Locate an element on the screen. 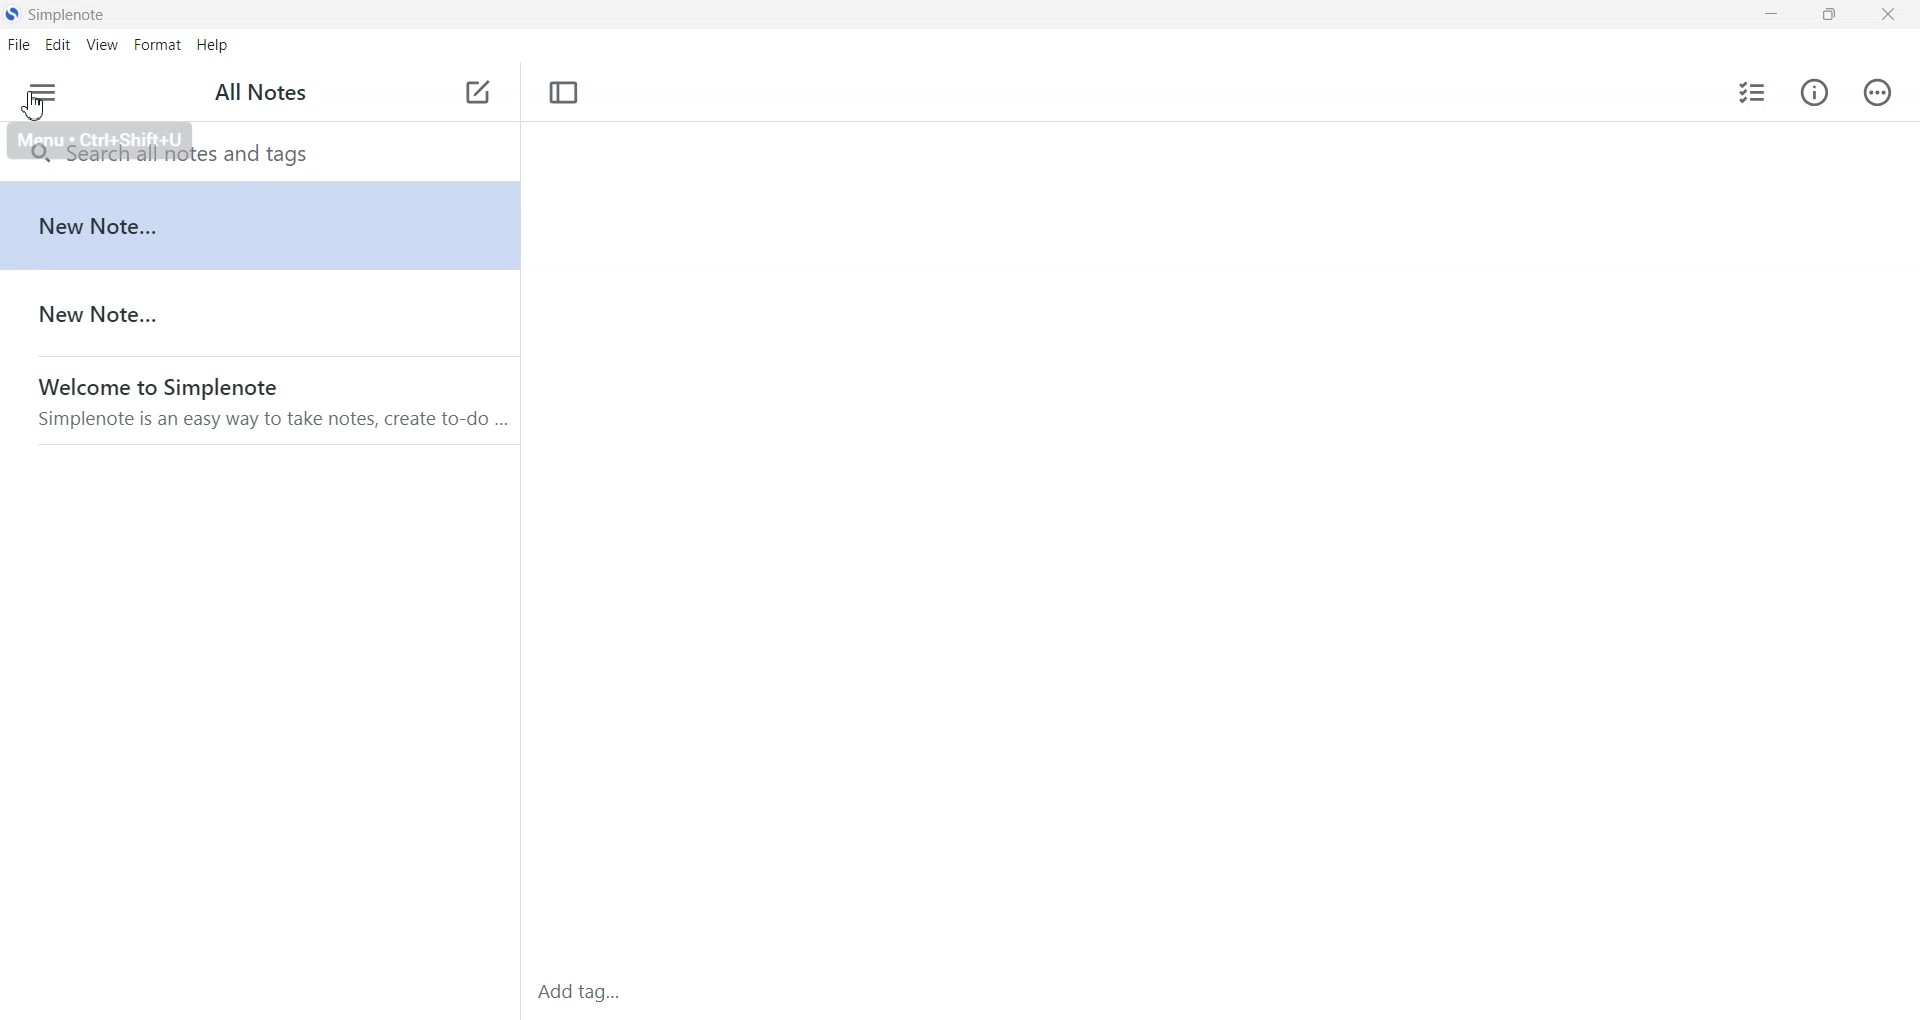 The image size is (1920, 1020). Actions is located at coordinates (1878, 91).